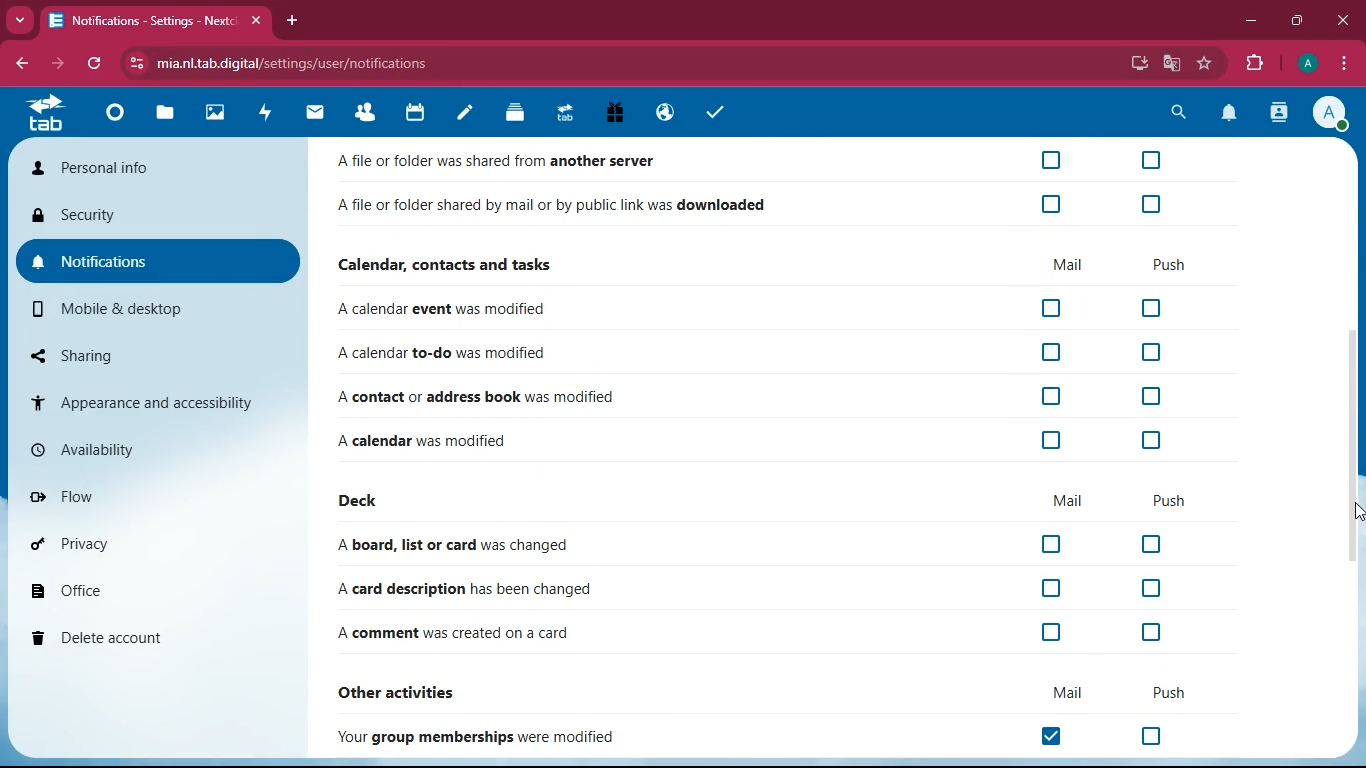 This screenshot has width=1366, height=768. I want to click on off, so click(1151, 737).